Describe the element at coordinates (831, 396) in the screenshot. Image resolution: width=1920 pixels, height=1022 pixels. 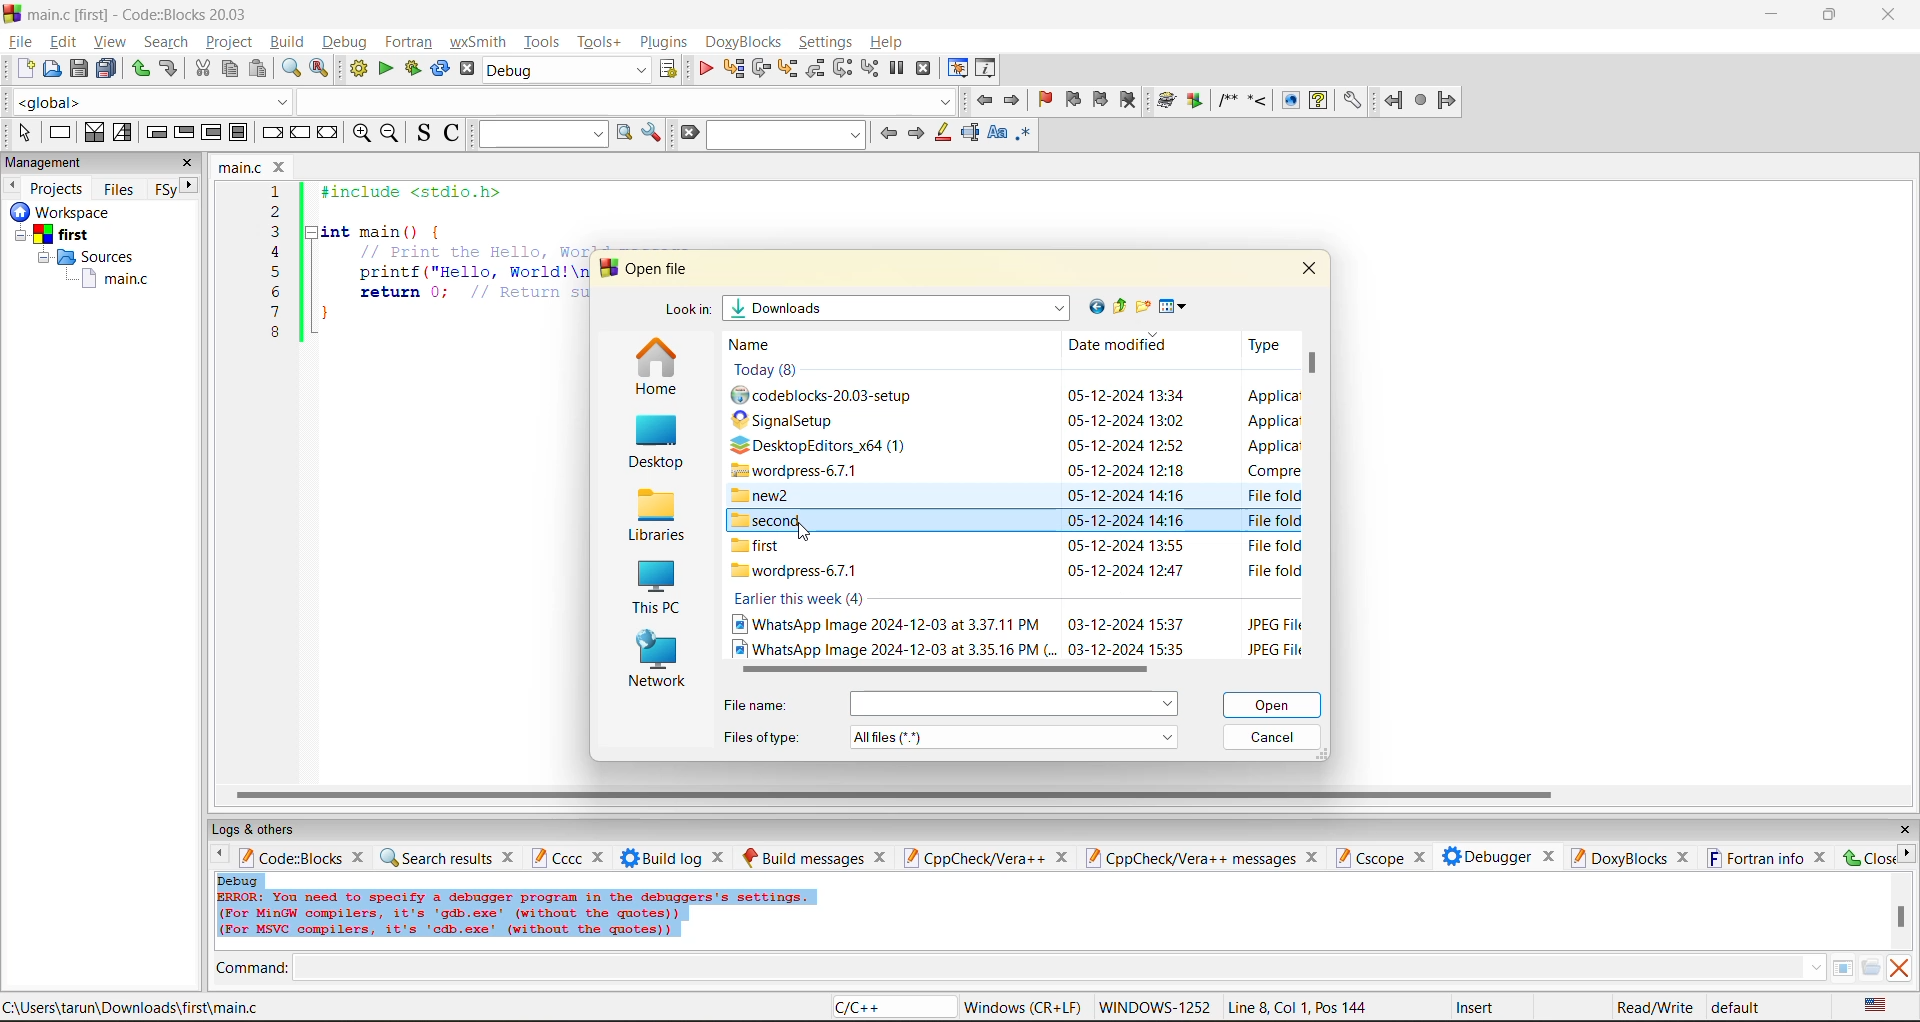
I see `codeblocks setup file` at that location.